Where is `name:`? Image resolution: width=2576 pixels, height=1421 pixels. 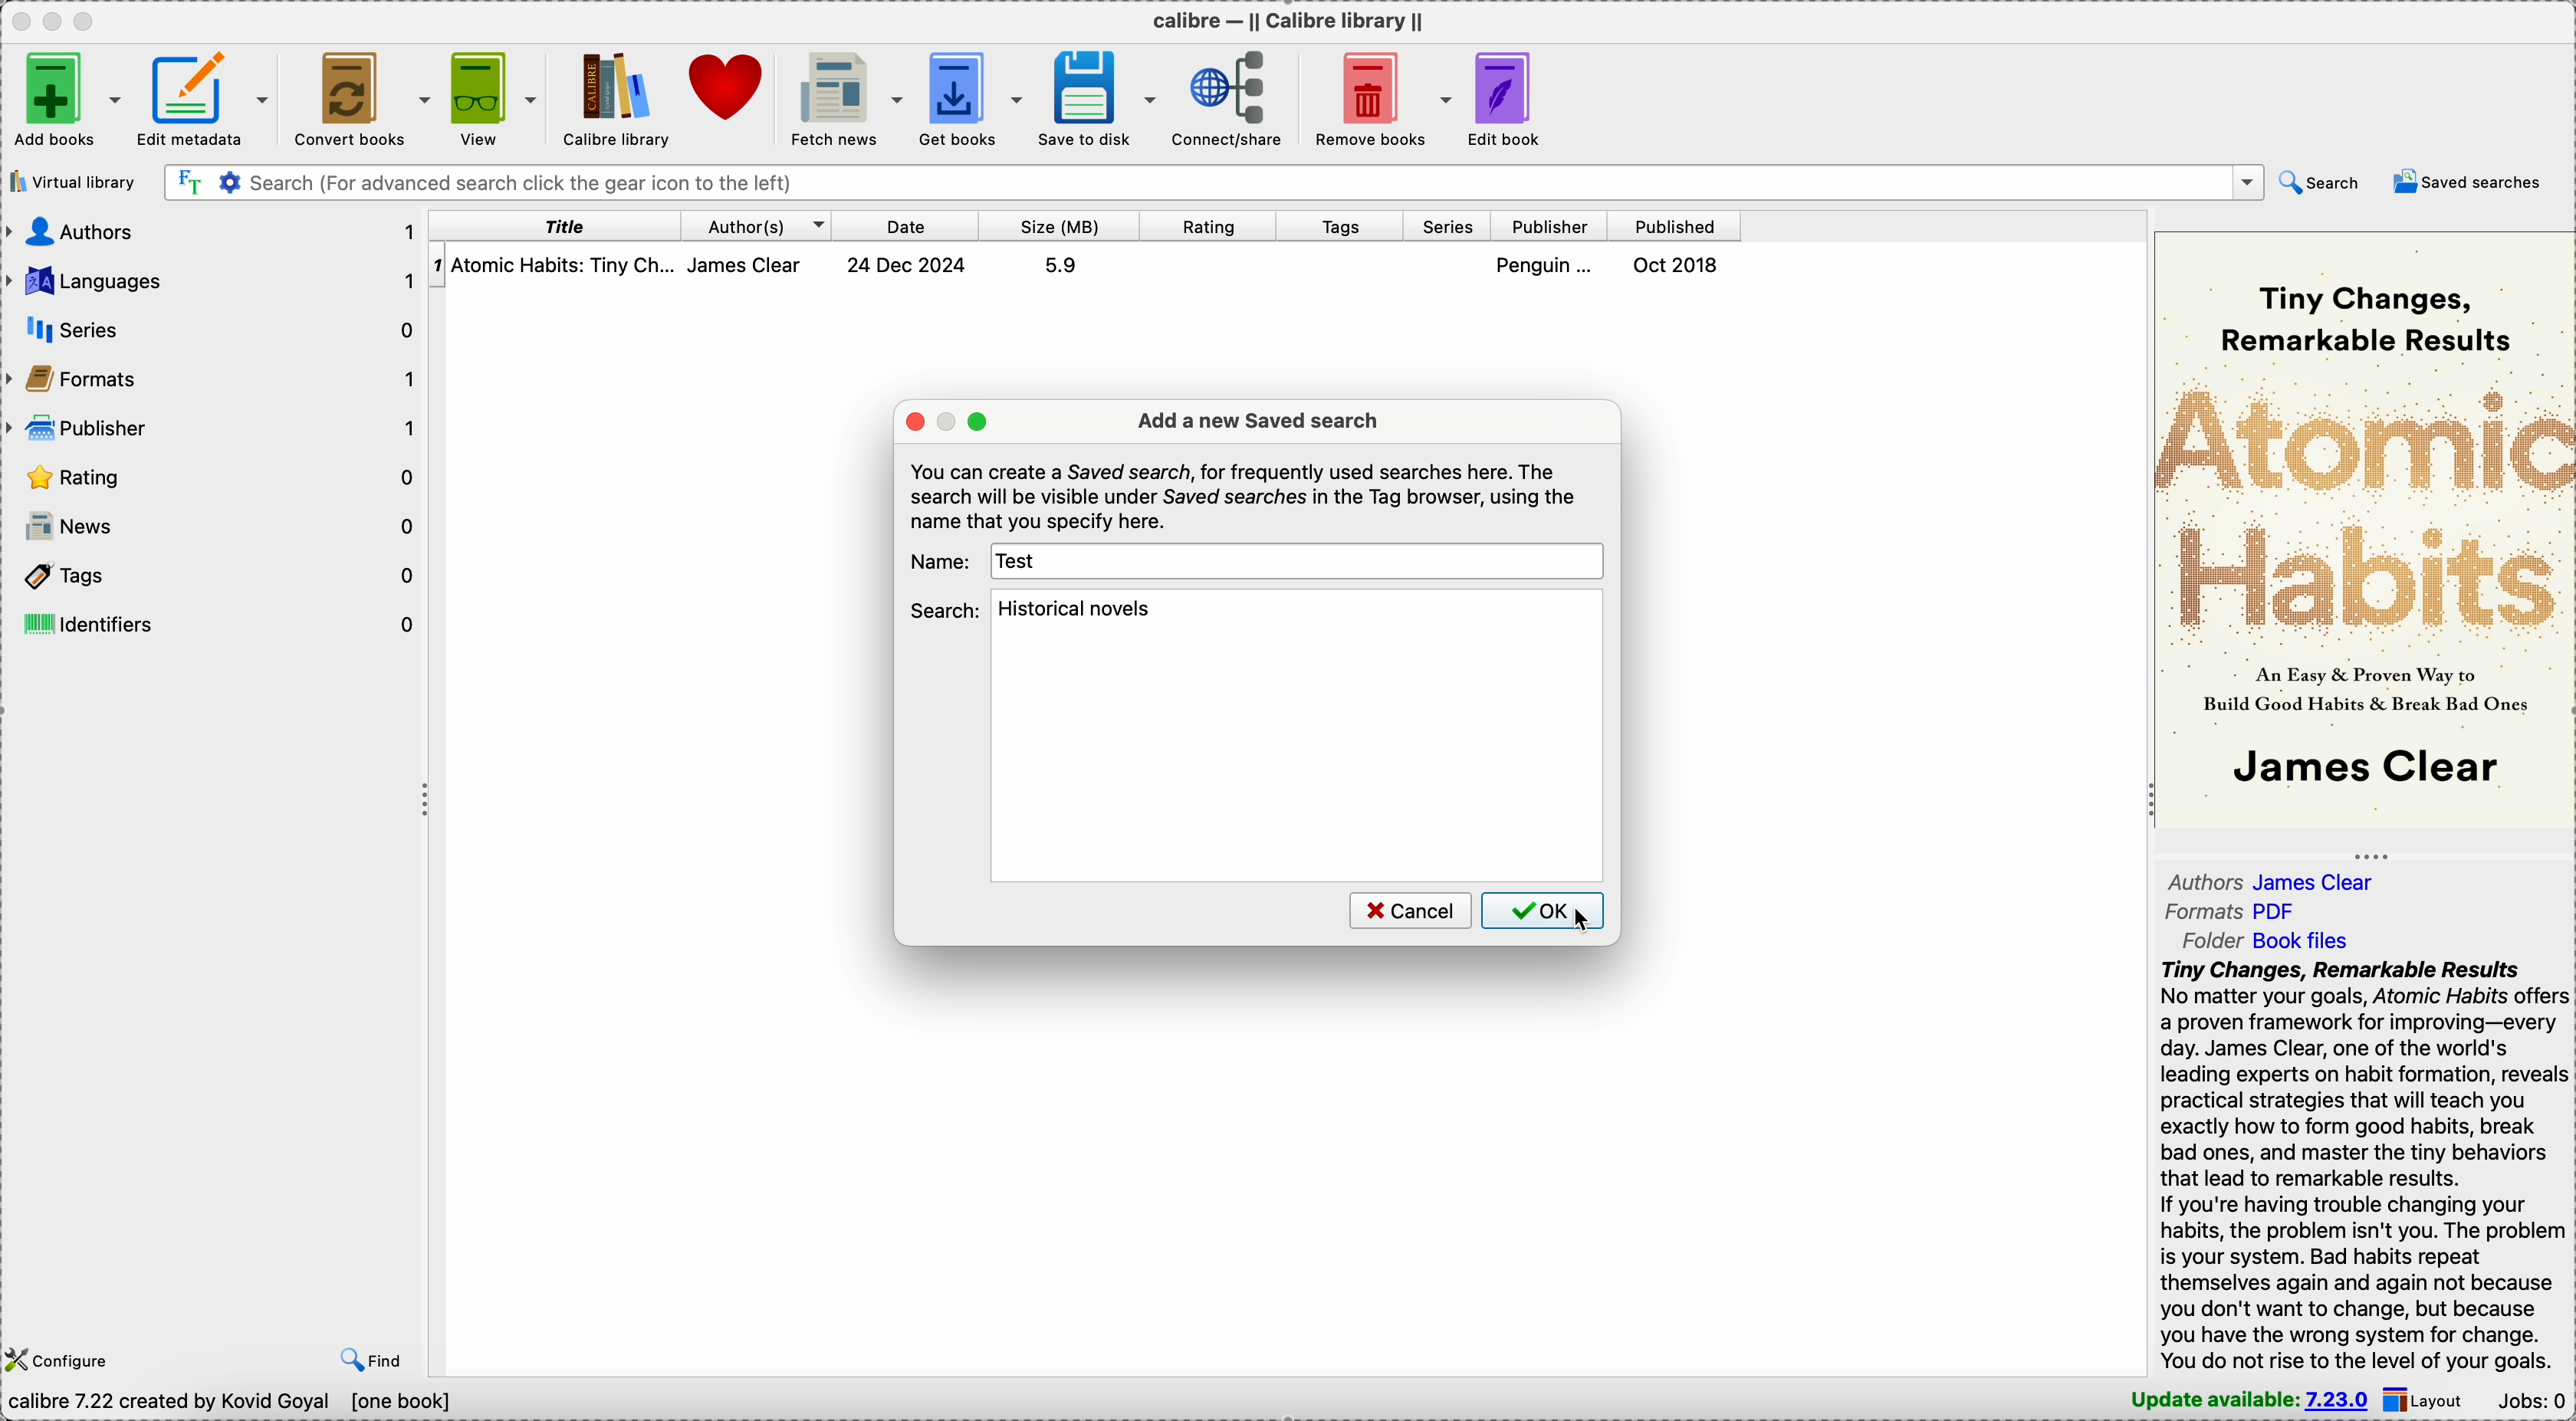 name: is located at coordinates (941, 560).